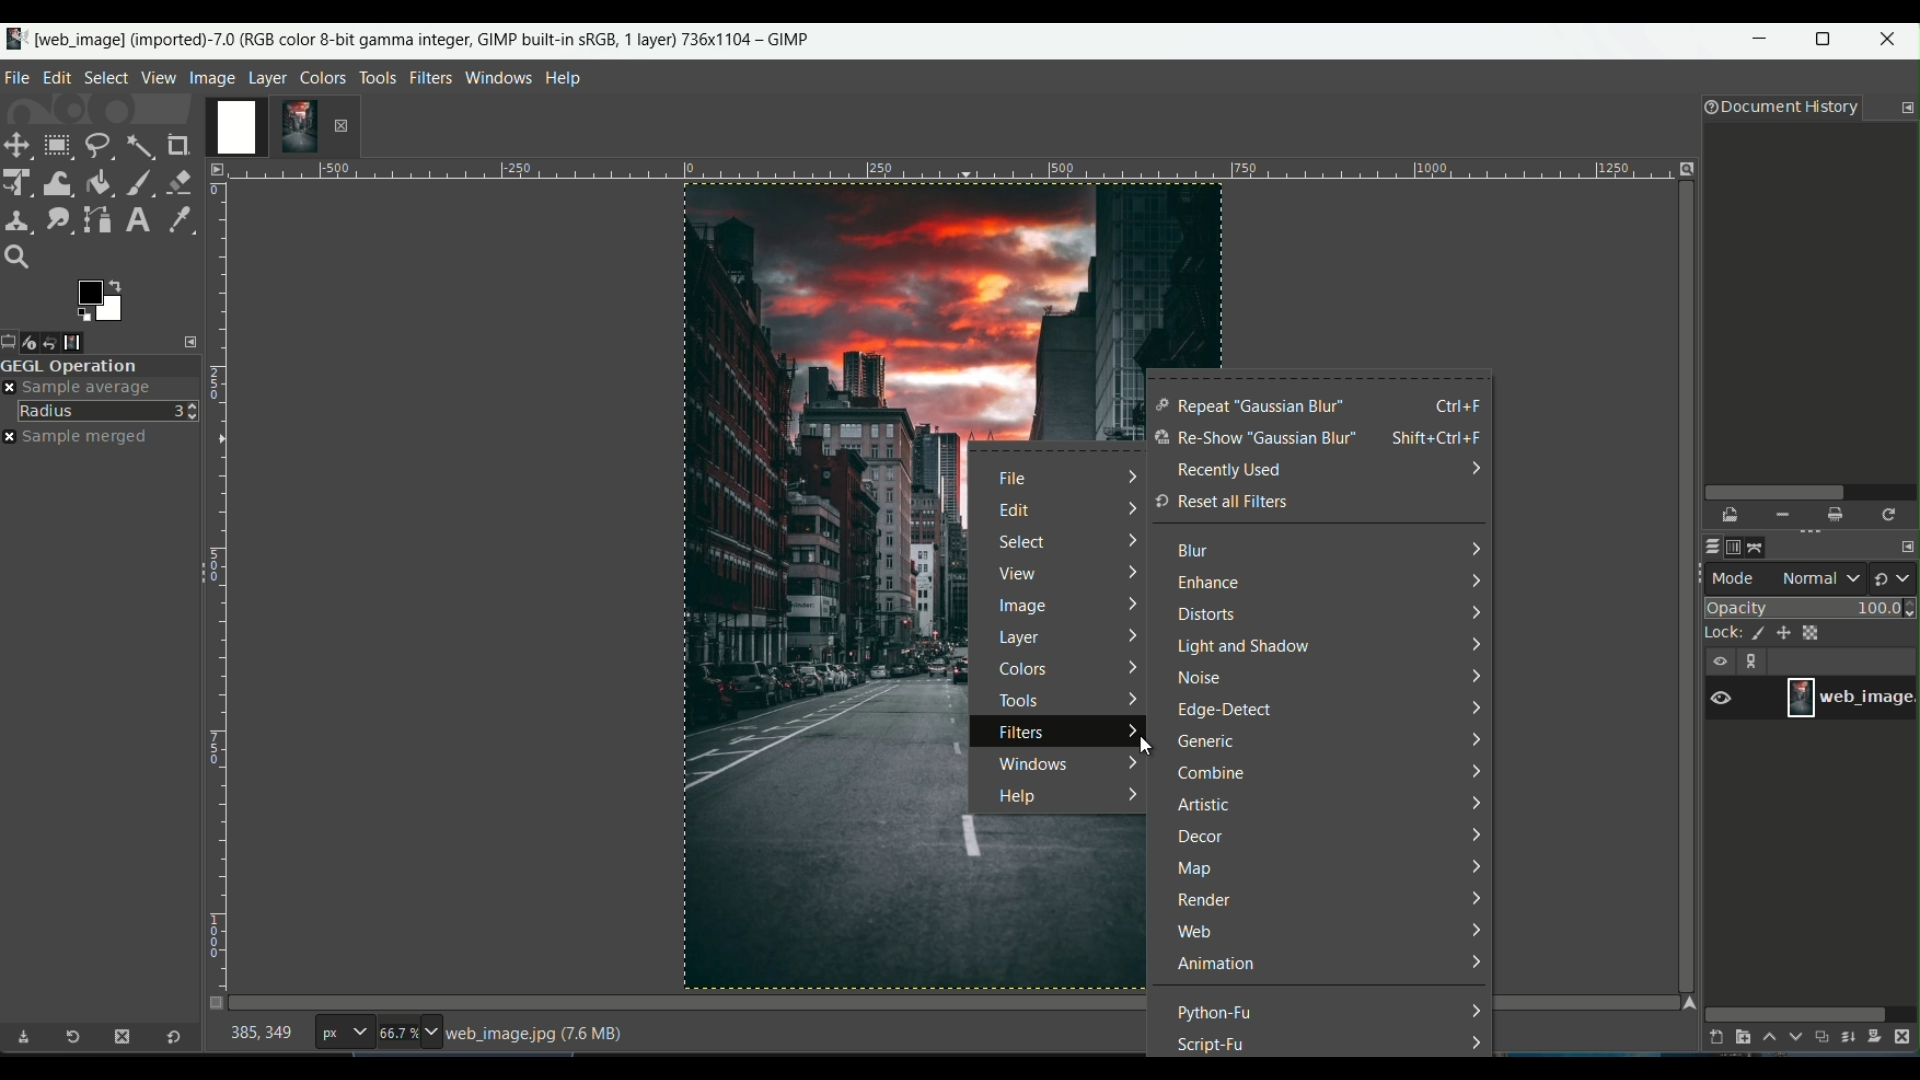  What do you see at coordinates (98, 143) in the screenshot?
I see `free select tool` at bounding box center [98, 143].